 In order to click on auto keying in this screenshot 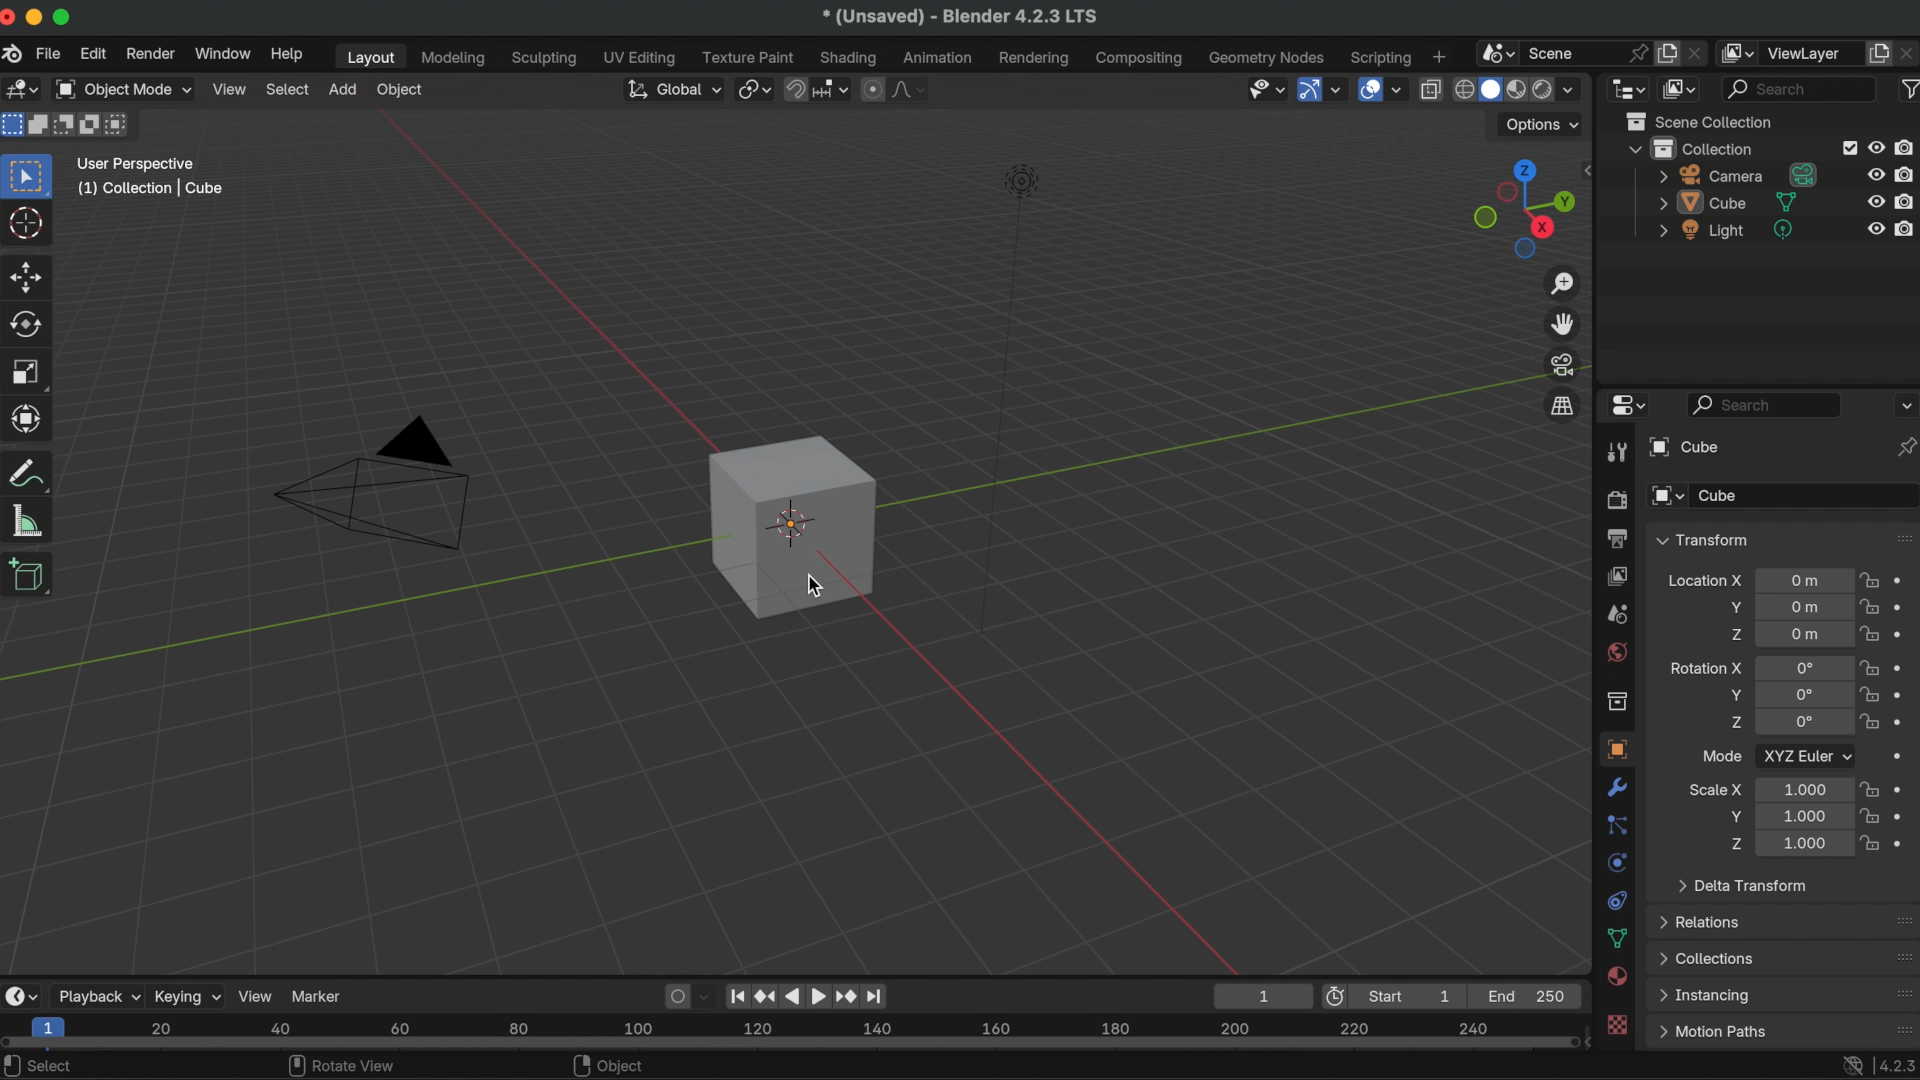, I will do `click(674, 994)`.